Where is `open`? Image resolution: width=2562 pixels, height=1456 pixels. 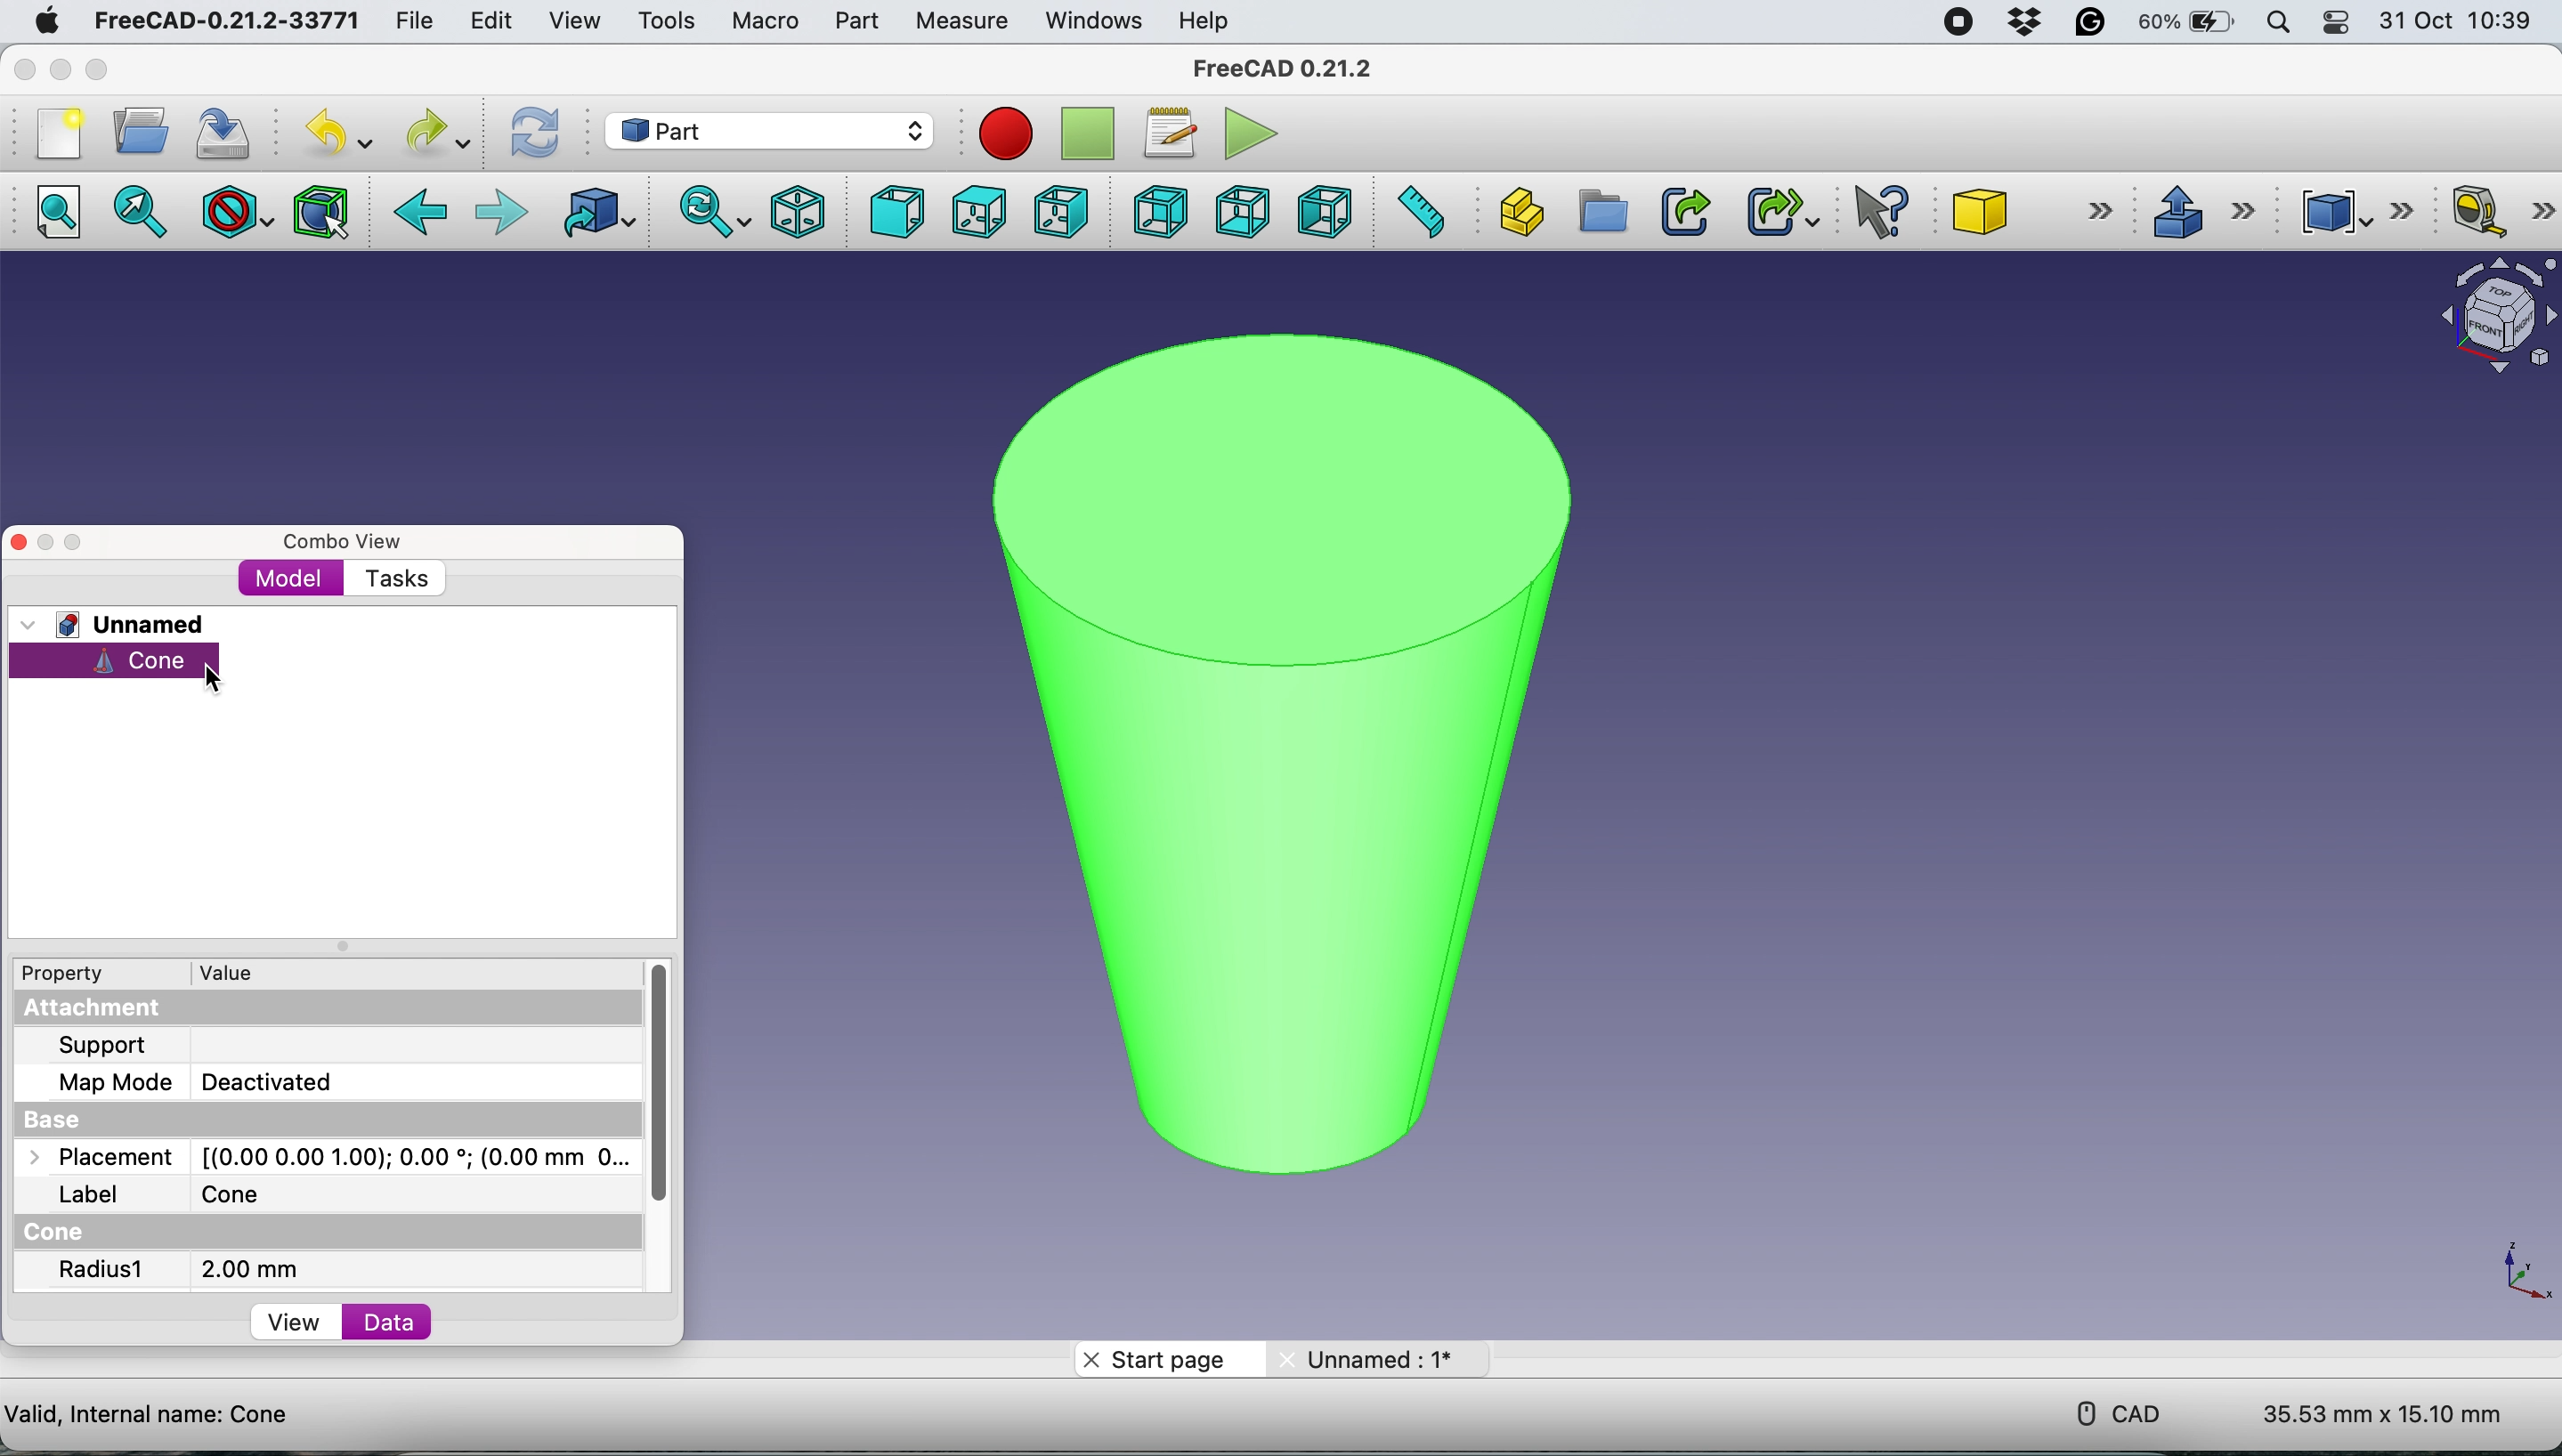
open is located at coordinates (135, 131).